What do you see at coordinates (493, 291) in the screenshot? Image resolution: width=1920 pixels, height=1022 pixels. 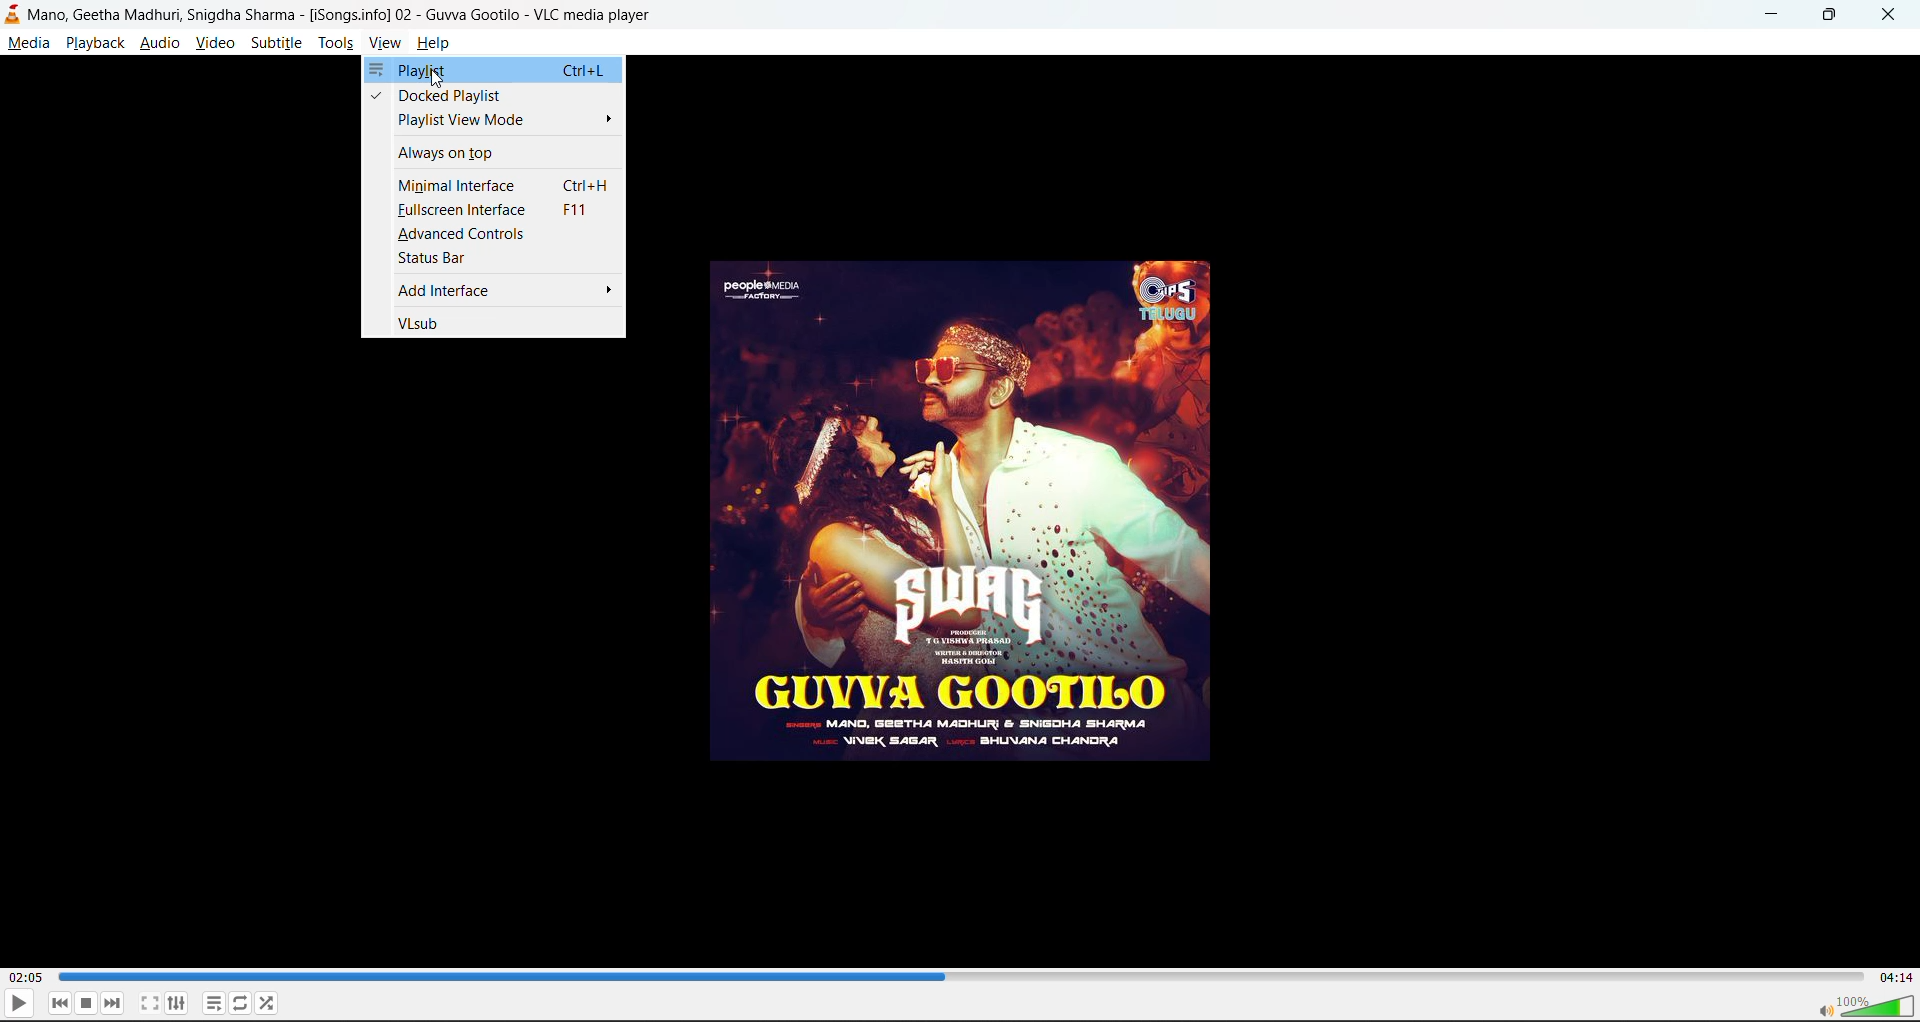 I see `add interface` at bounding box center [493, 291].